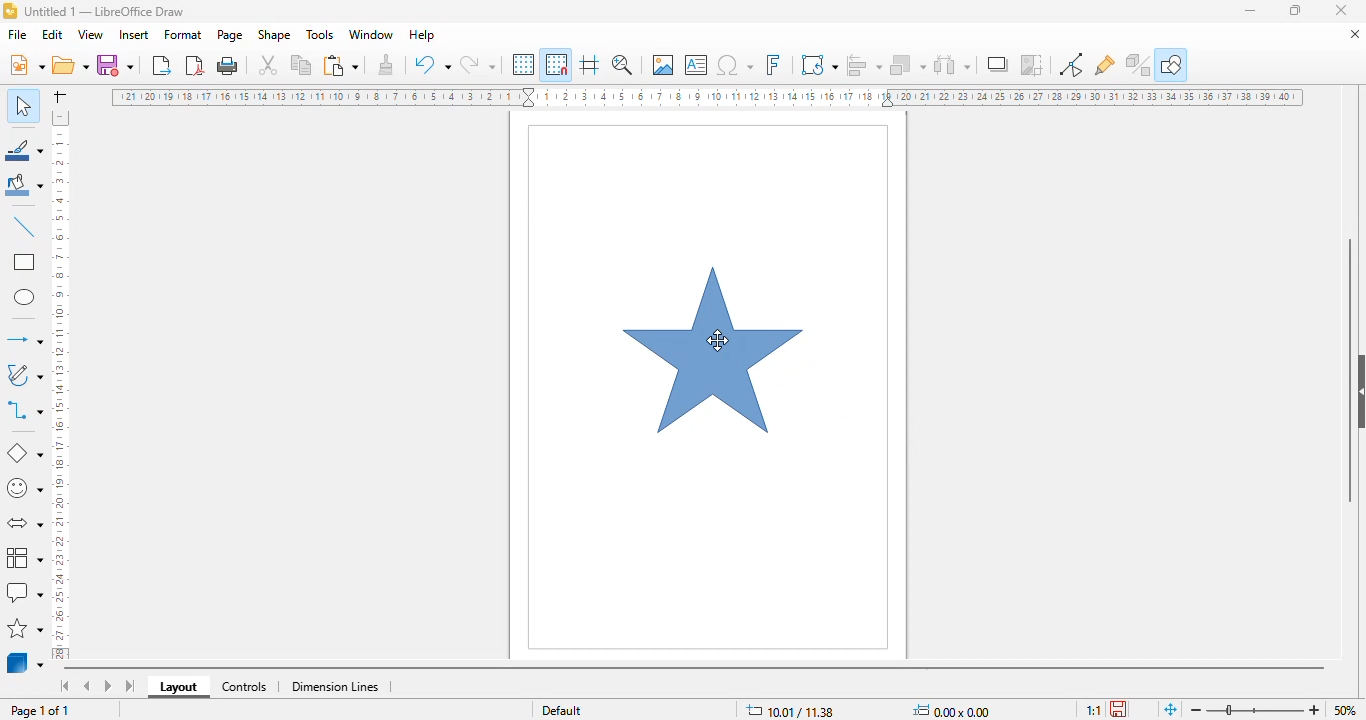 The image size is (1366, 720). Describe the element at coordinates (10, 10) in the screenshot. I see `logo` at that location.